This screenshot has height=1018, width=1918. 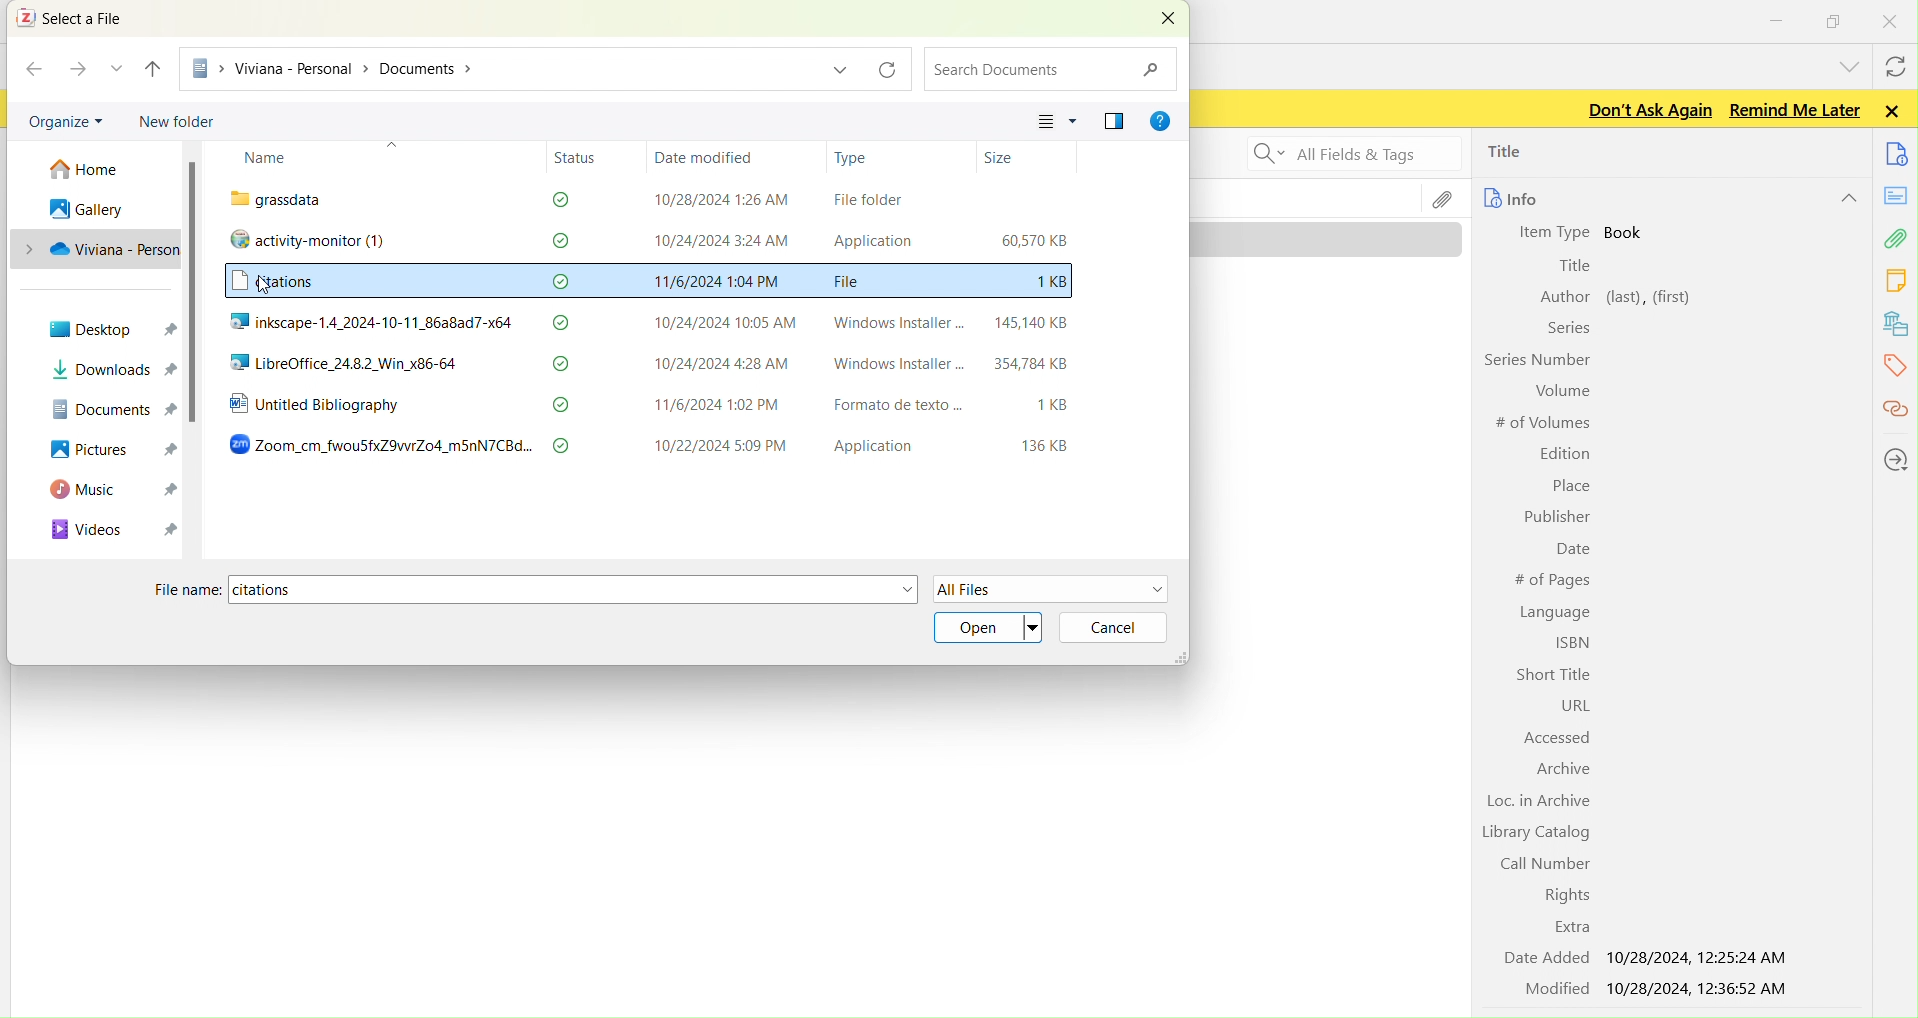 I want to click on CHANGE YOUR VIEW, so click(x=1053, y=120).